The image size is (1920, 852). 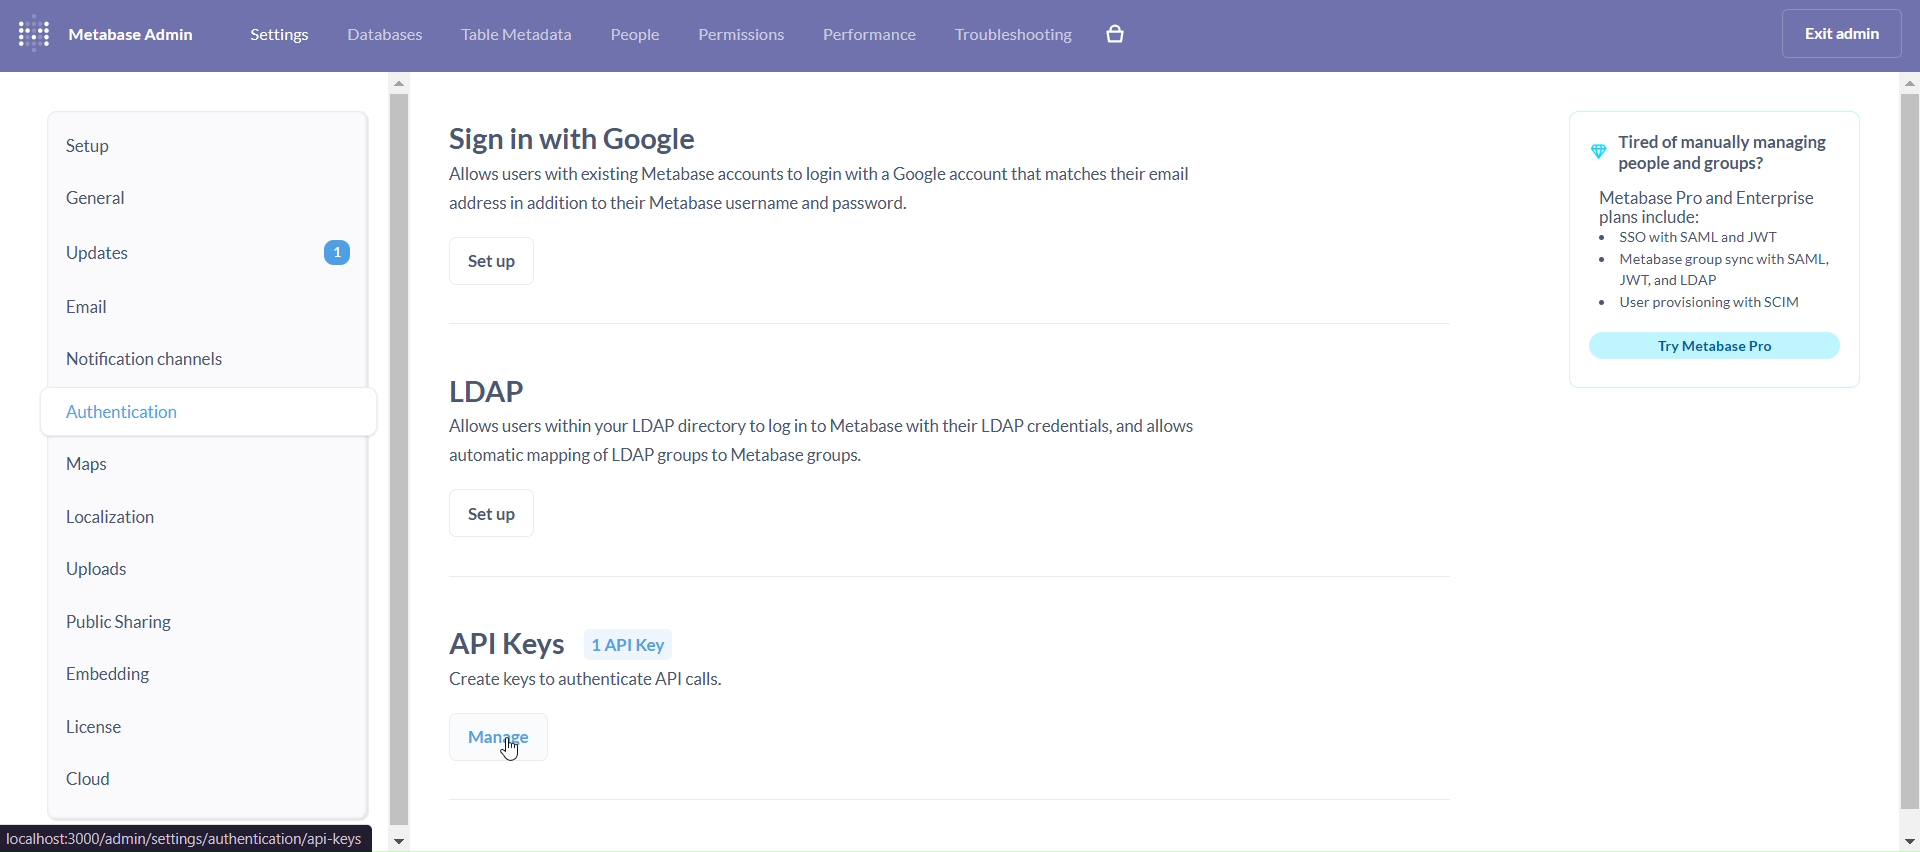 What do you see at coordinates (202, 625) in the screenshot?
I see `public sharing` at bounding box center [202, 625].